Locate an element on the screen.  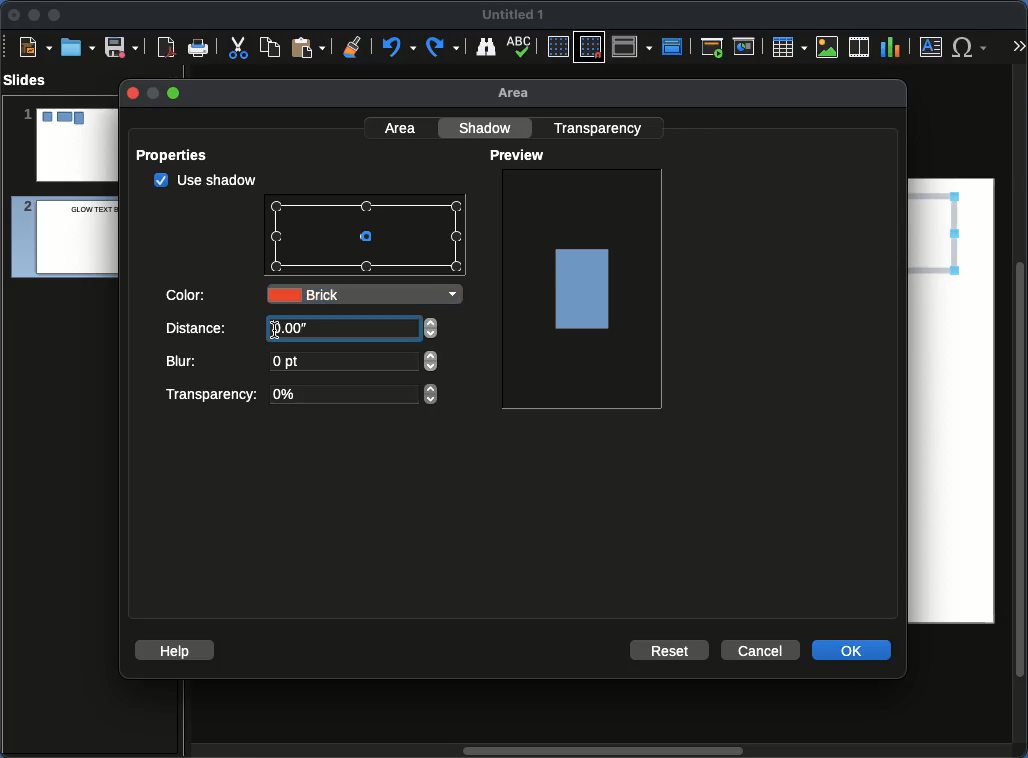
Brick is located at coordinates (364, 294).